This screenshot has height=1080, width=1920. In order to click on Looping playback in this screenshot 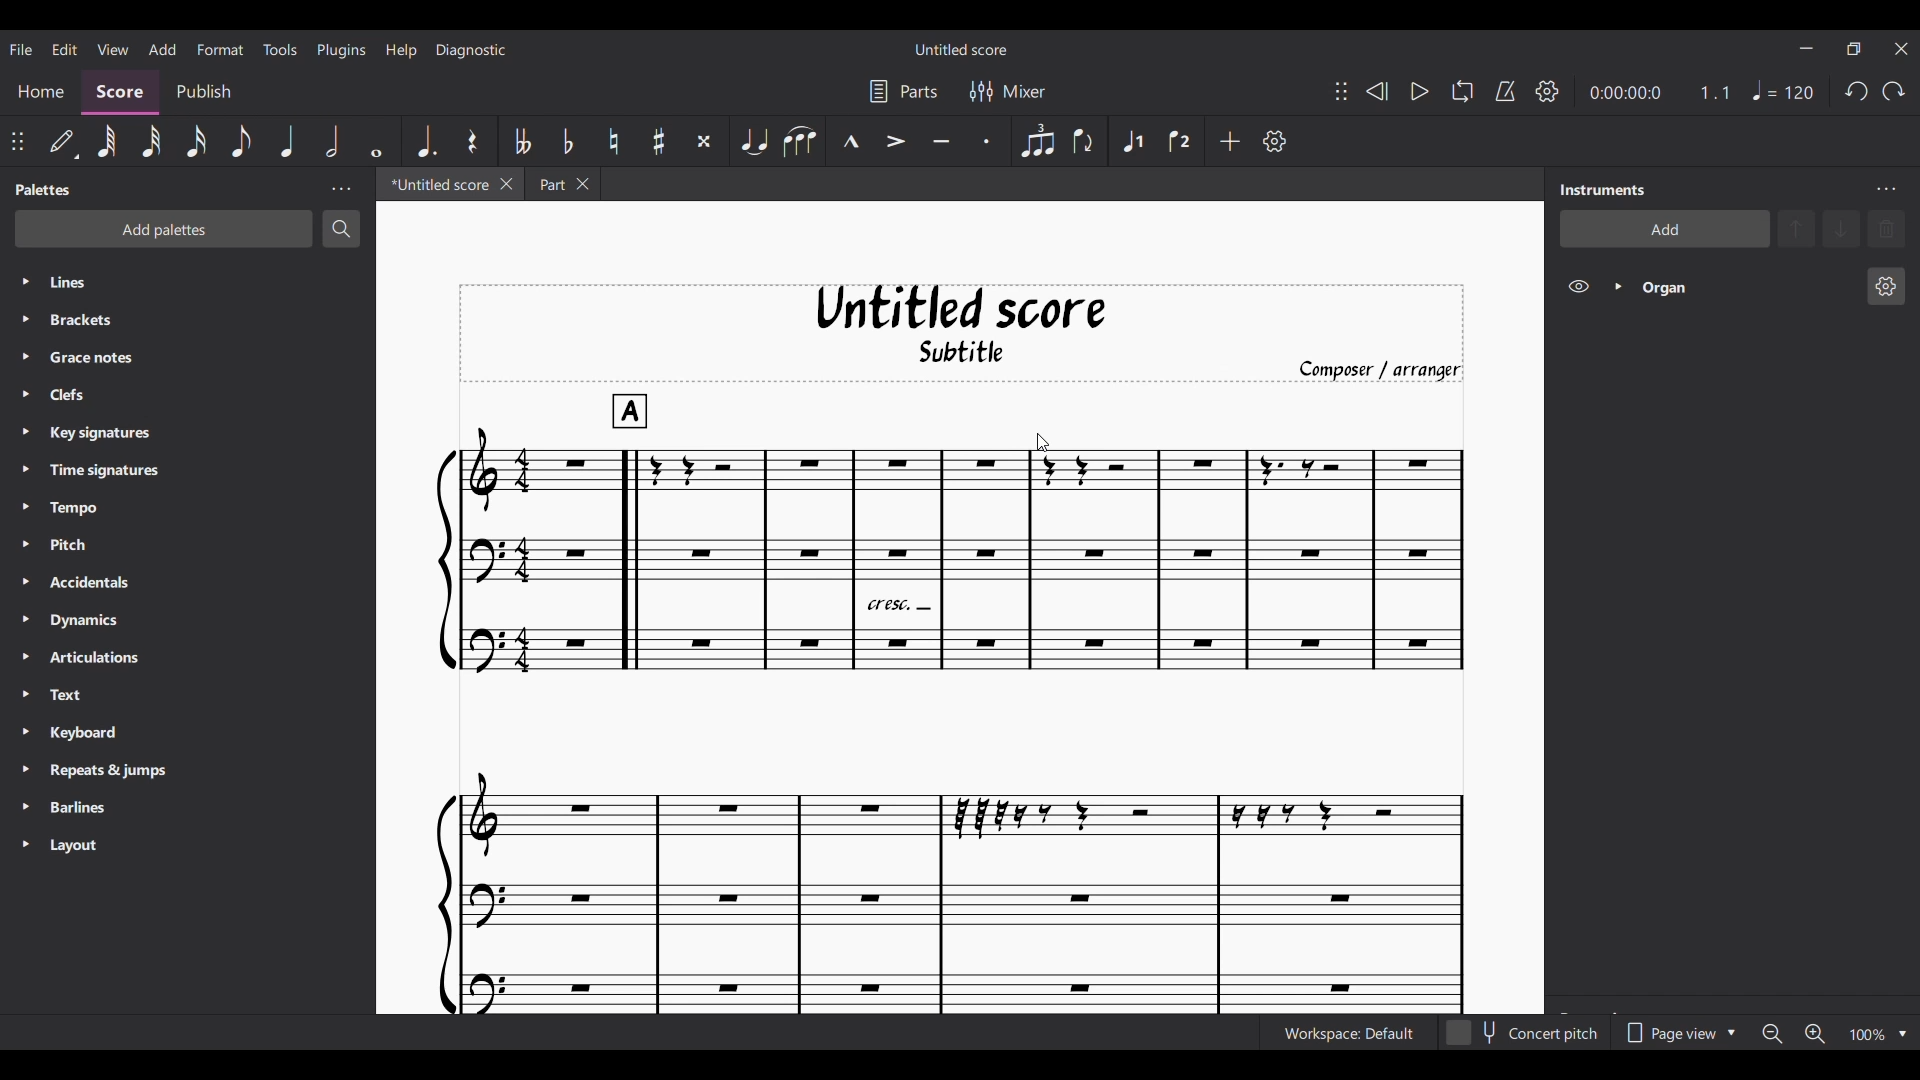, I will do `click(1463, 91)`.